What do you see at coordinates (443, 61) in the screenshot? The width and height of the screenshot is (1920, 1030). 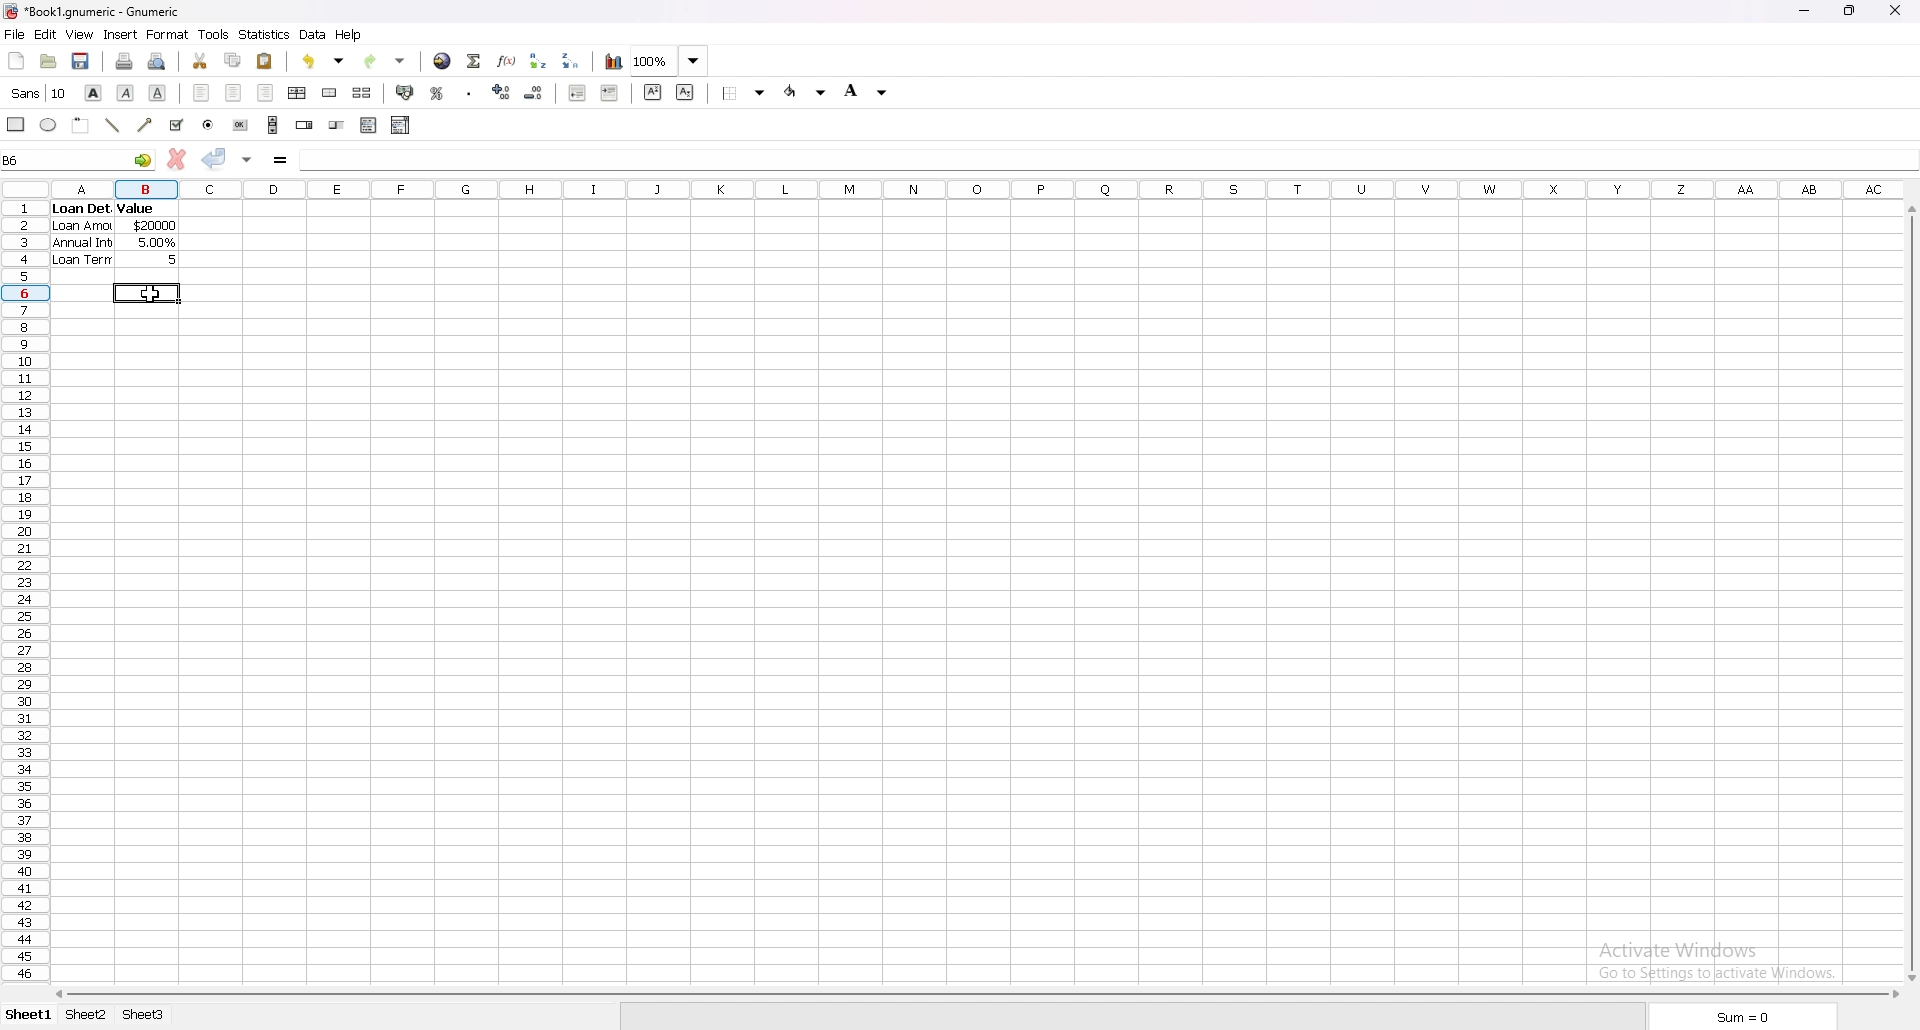 I see `hyperlink` at bounding box center [443, 61].